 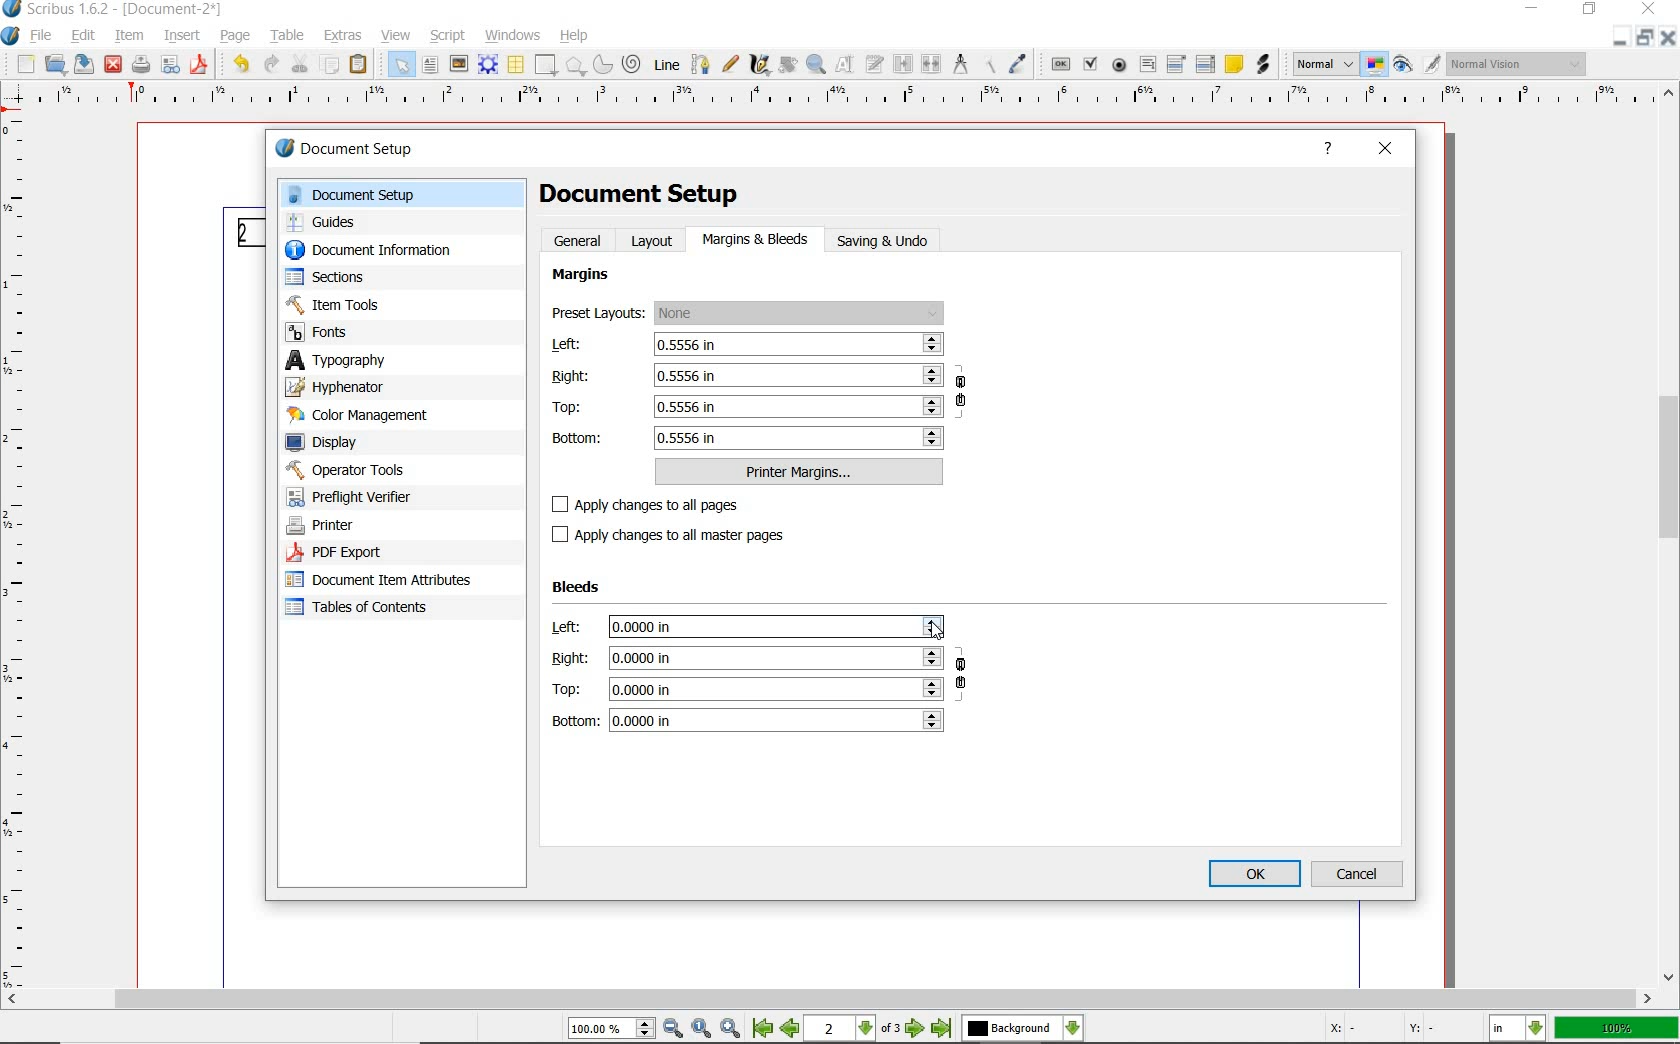 What do you see at coordinates (747, 627) in the screenshot?
I see `left` at bounding box center [747, 627].